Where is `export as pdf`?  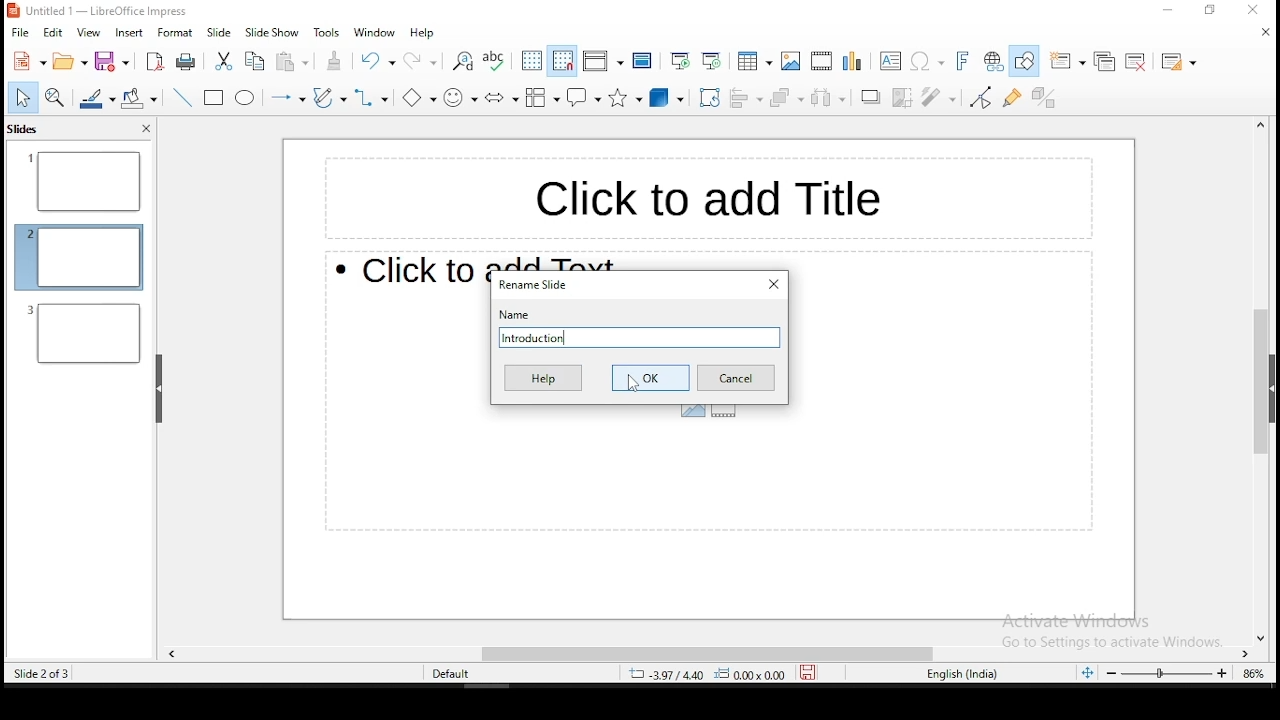 export as pdf is located at coordinates (156, 64).